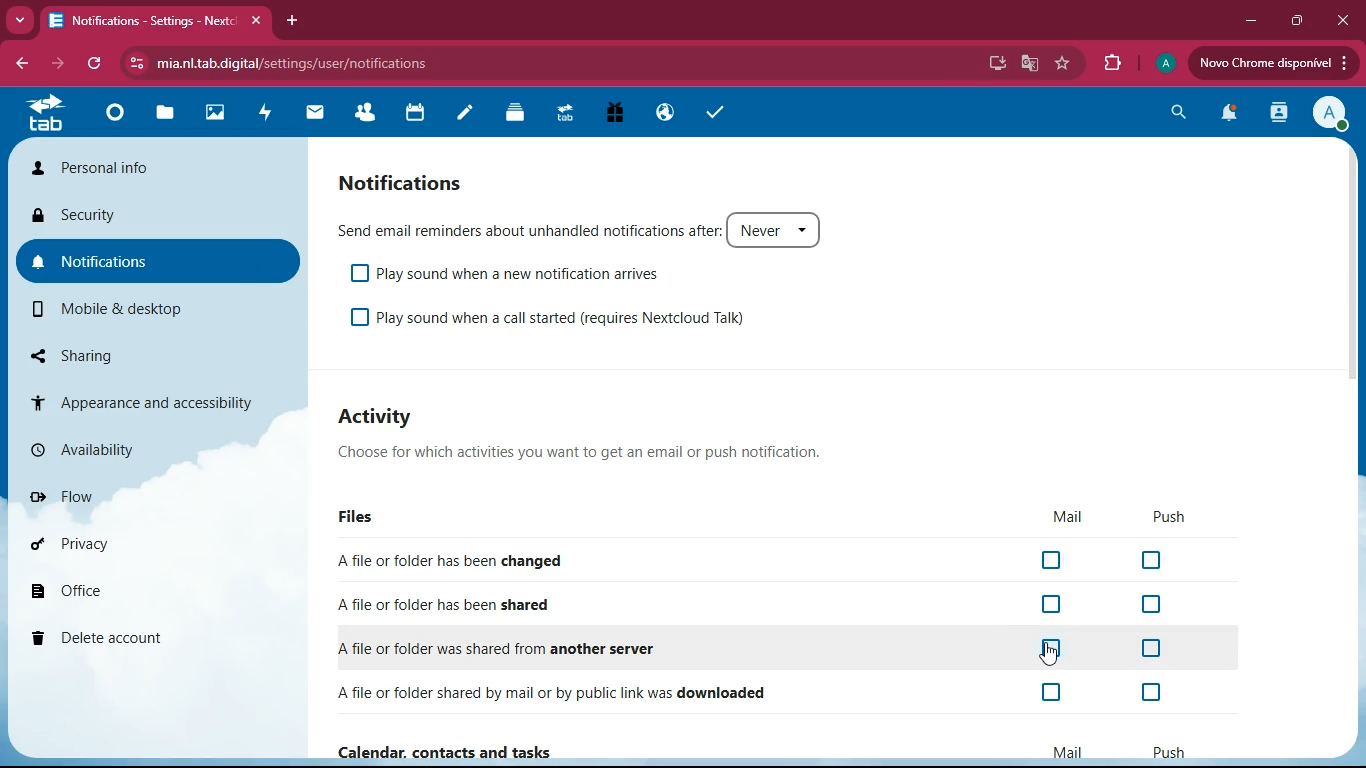 This screenshot has height=768, width=1366. Describe the element at coordinates (109, 117) in the screenshot. I see `home` at that location.